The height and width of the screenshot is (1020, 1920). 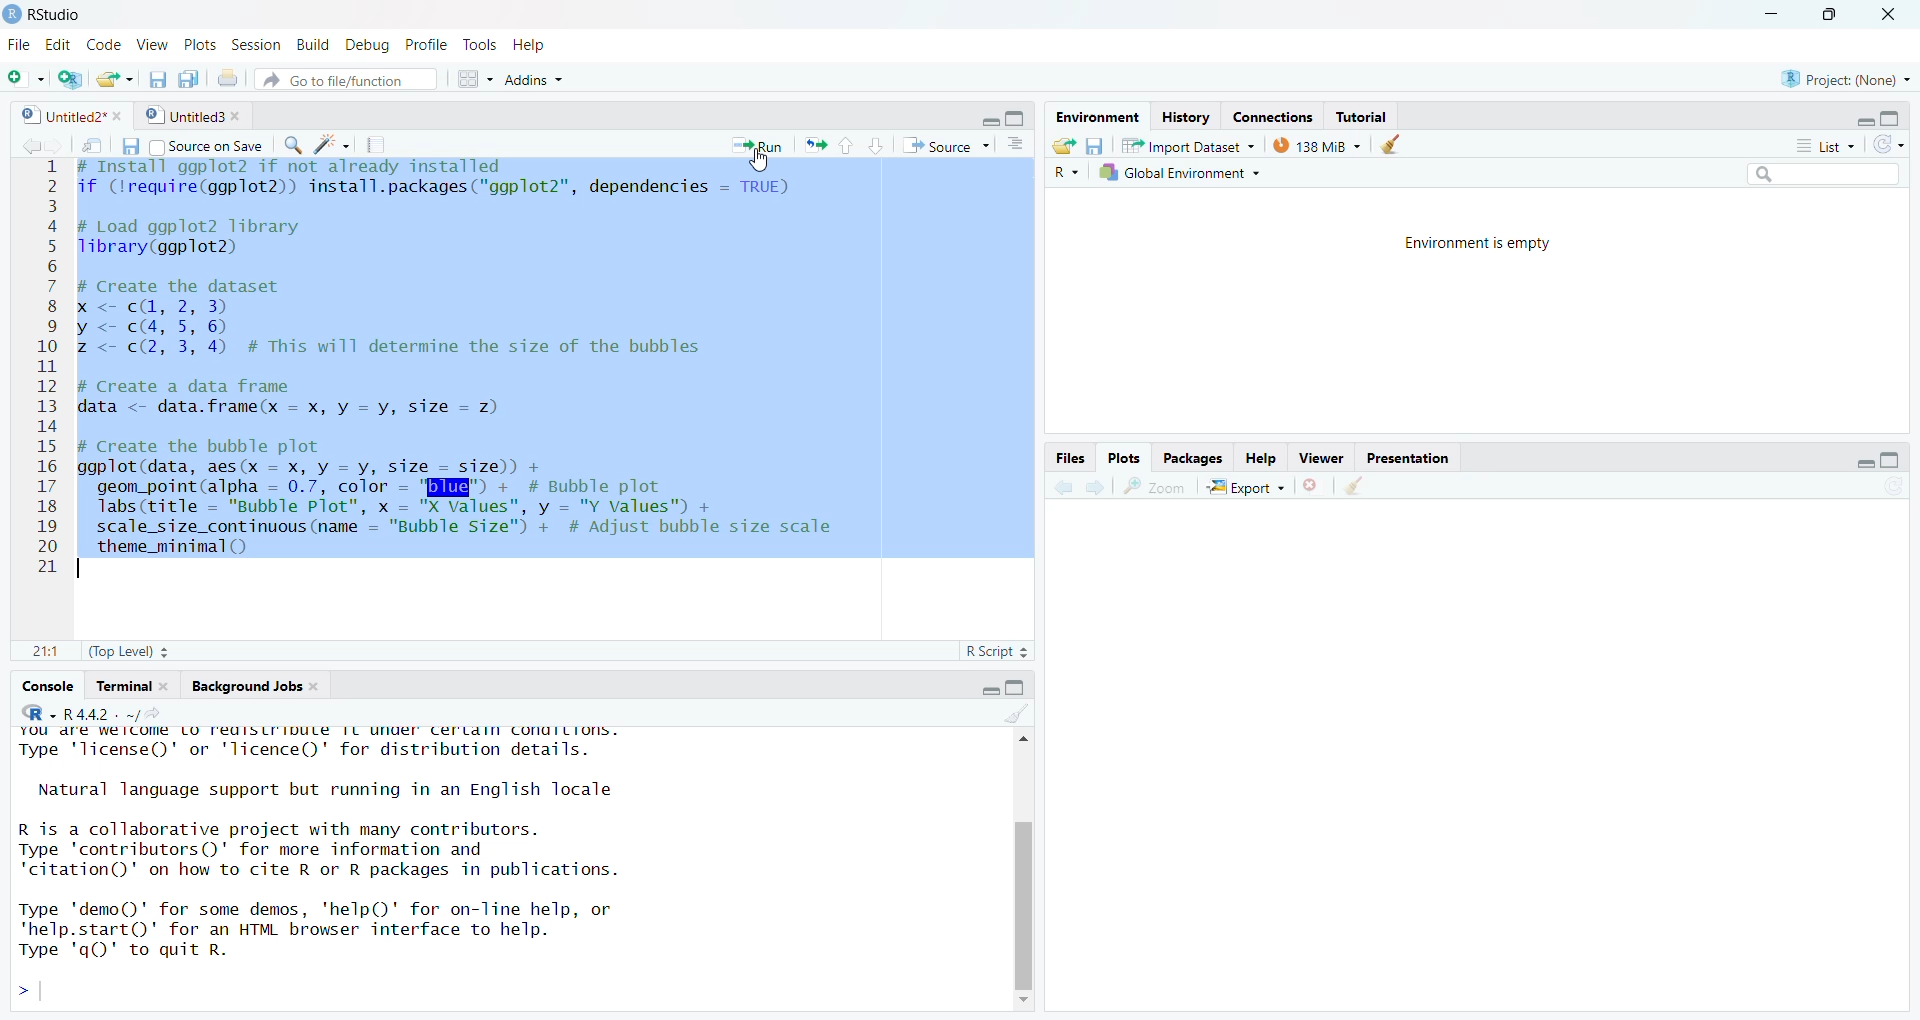 What do you see at coordinates (1313, 486) in the screenshot?
I see `remove all viewers` at bounding box center [1313, 486].